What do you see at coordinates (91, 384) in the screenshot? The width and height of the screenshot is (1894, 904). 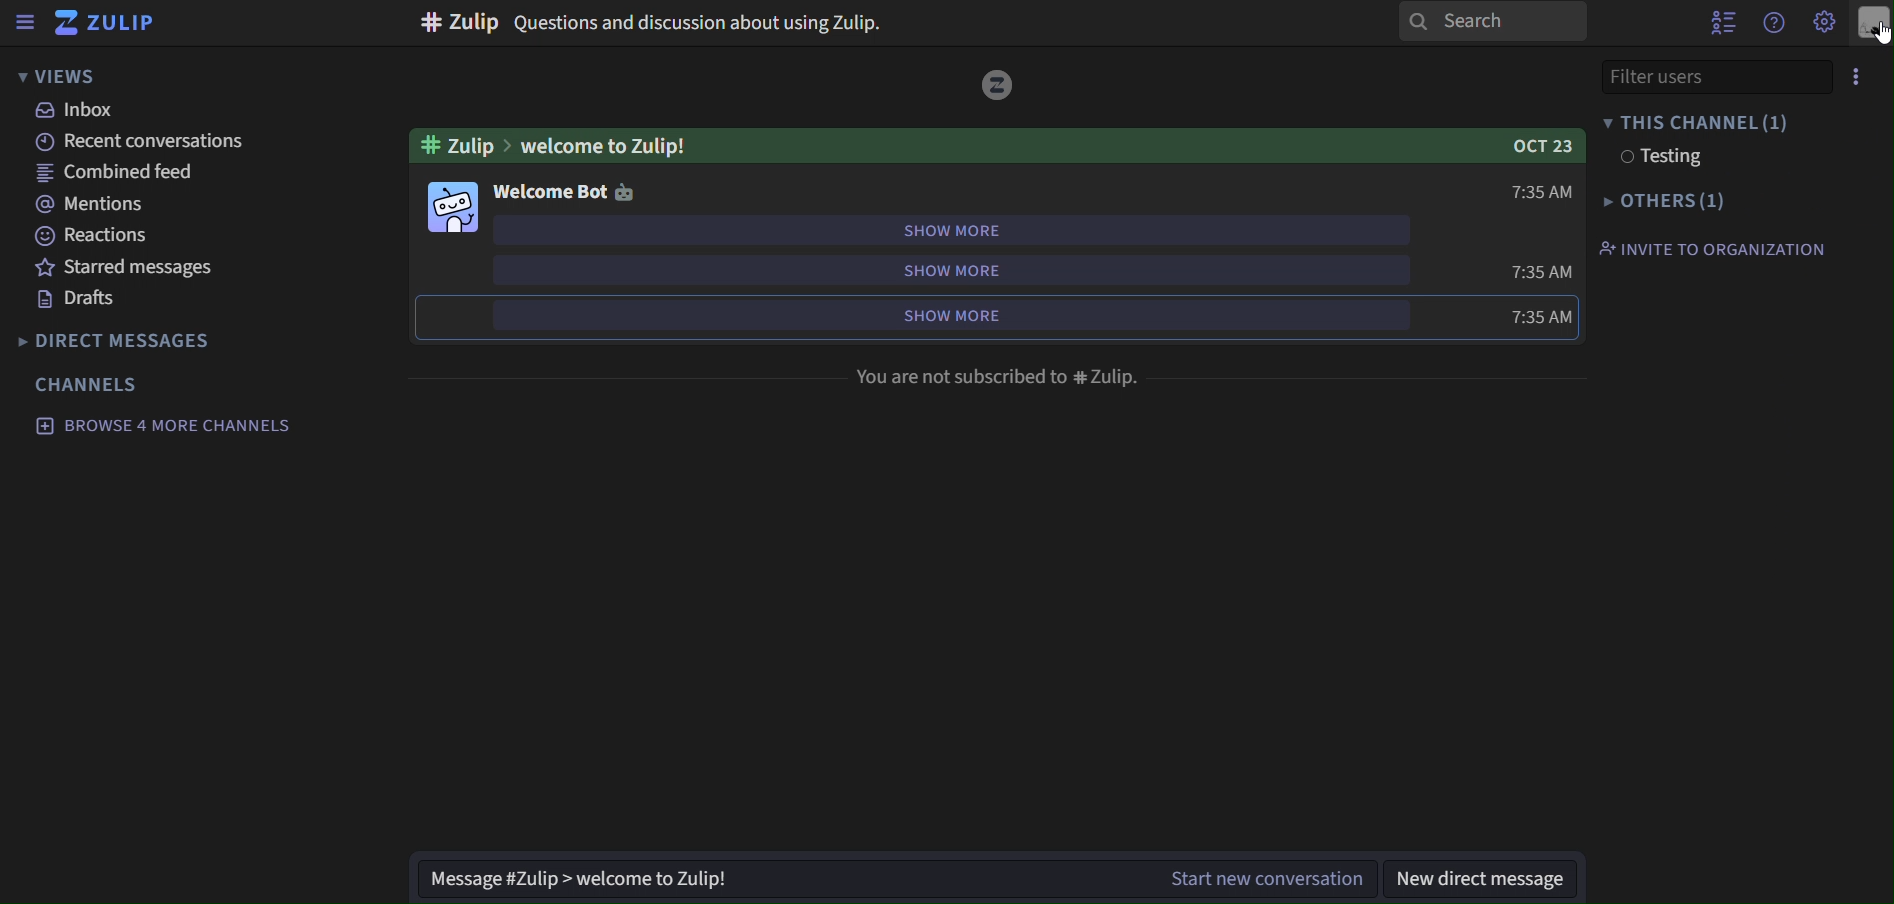 I see `channels` at bounding box center [91, 384].